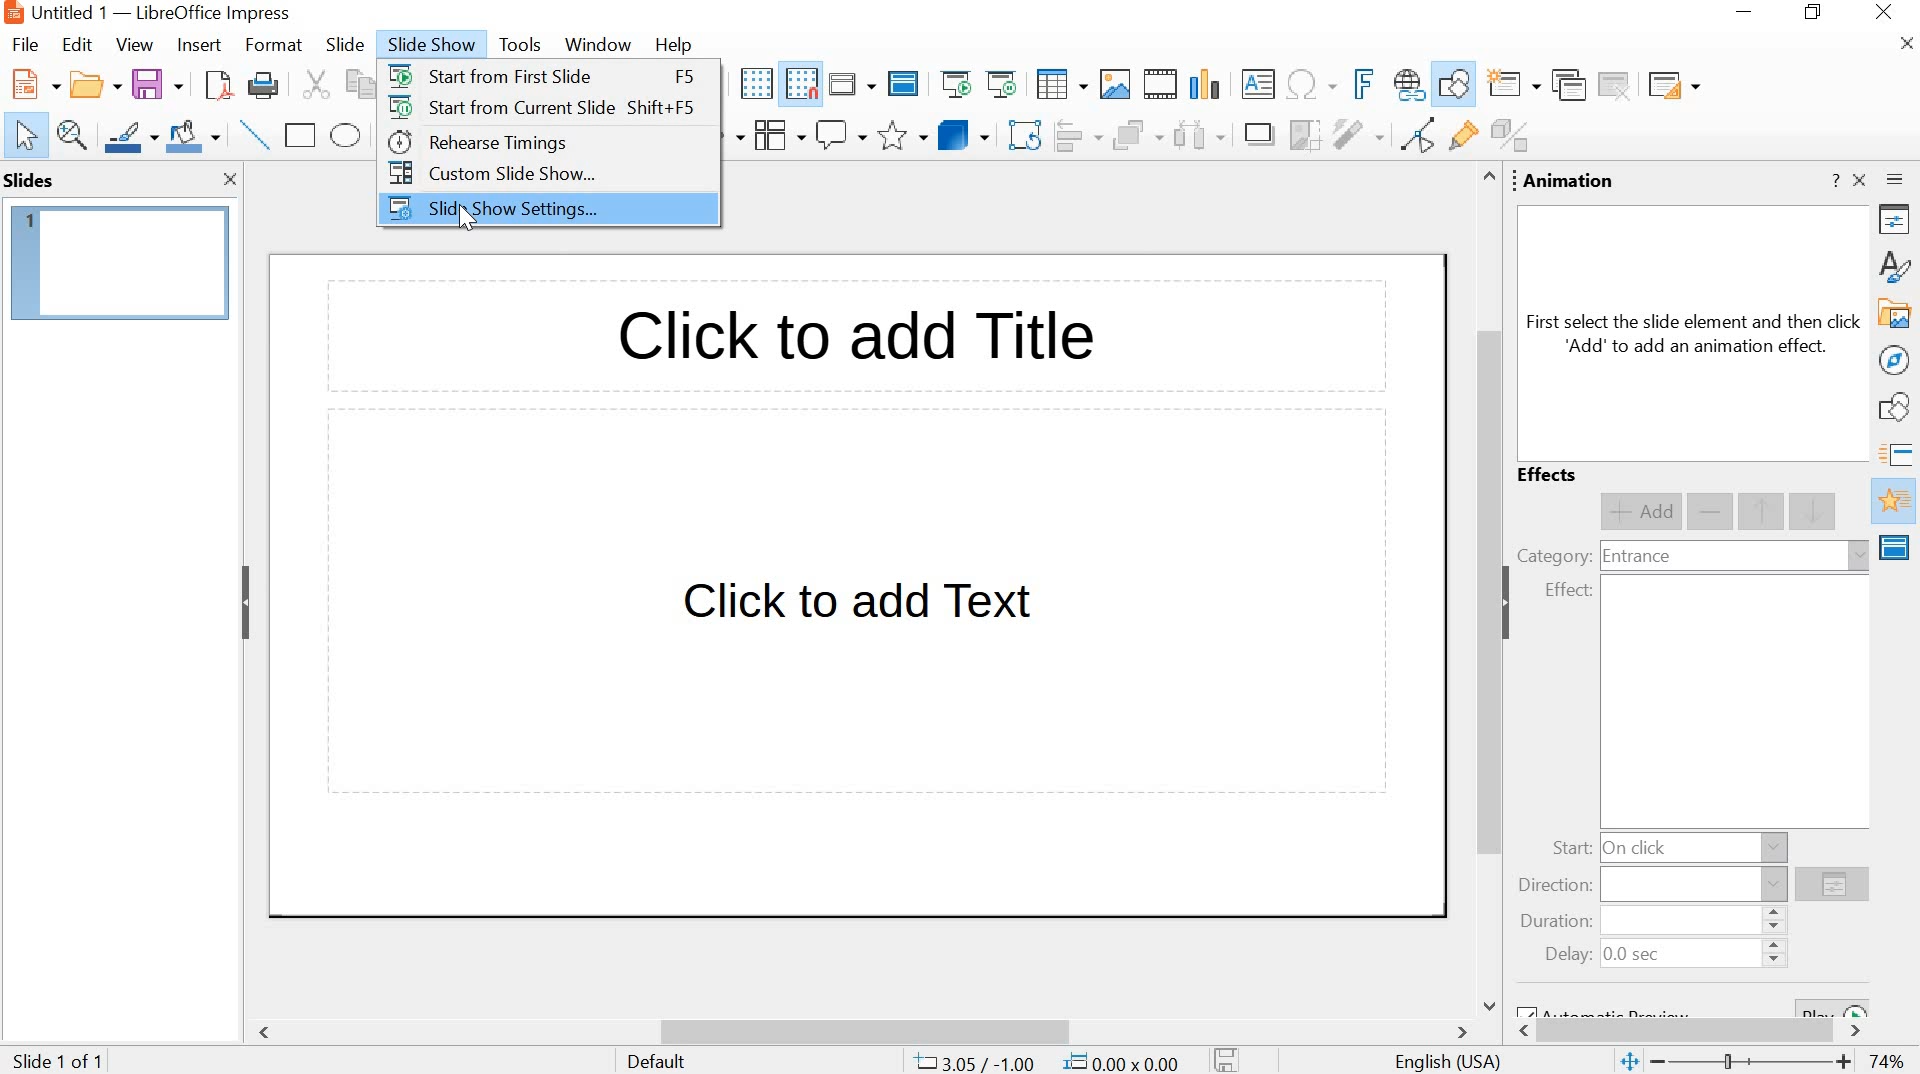 This screenshot has height=1074, width=1920. I want to click on slide 1, so click(121, 263).